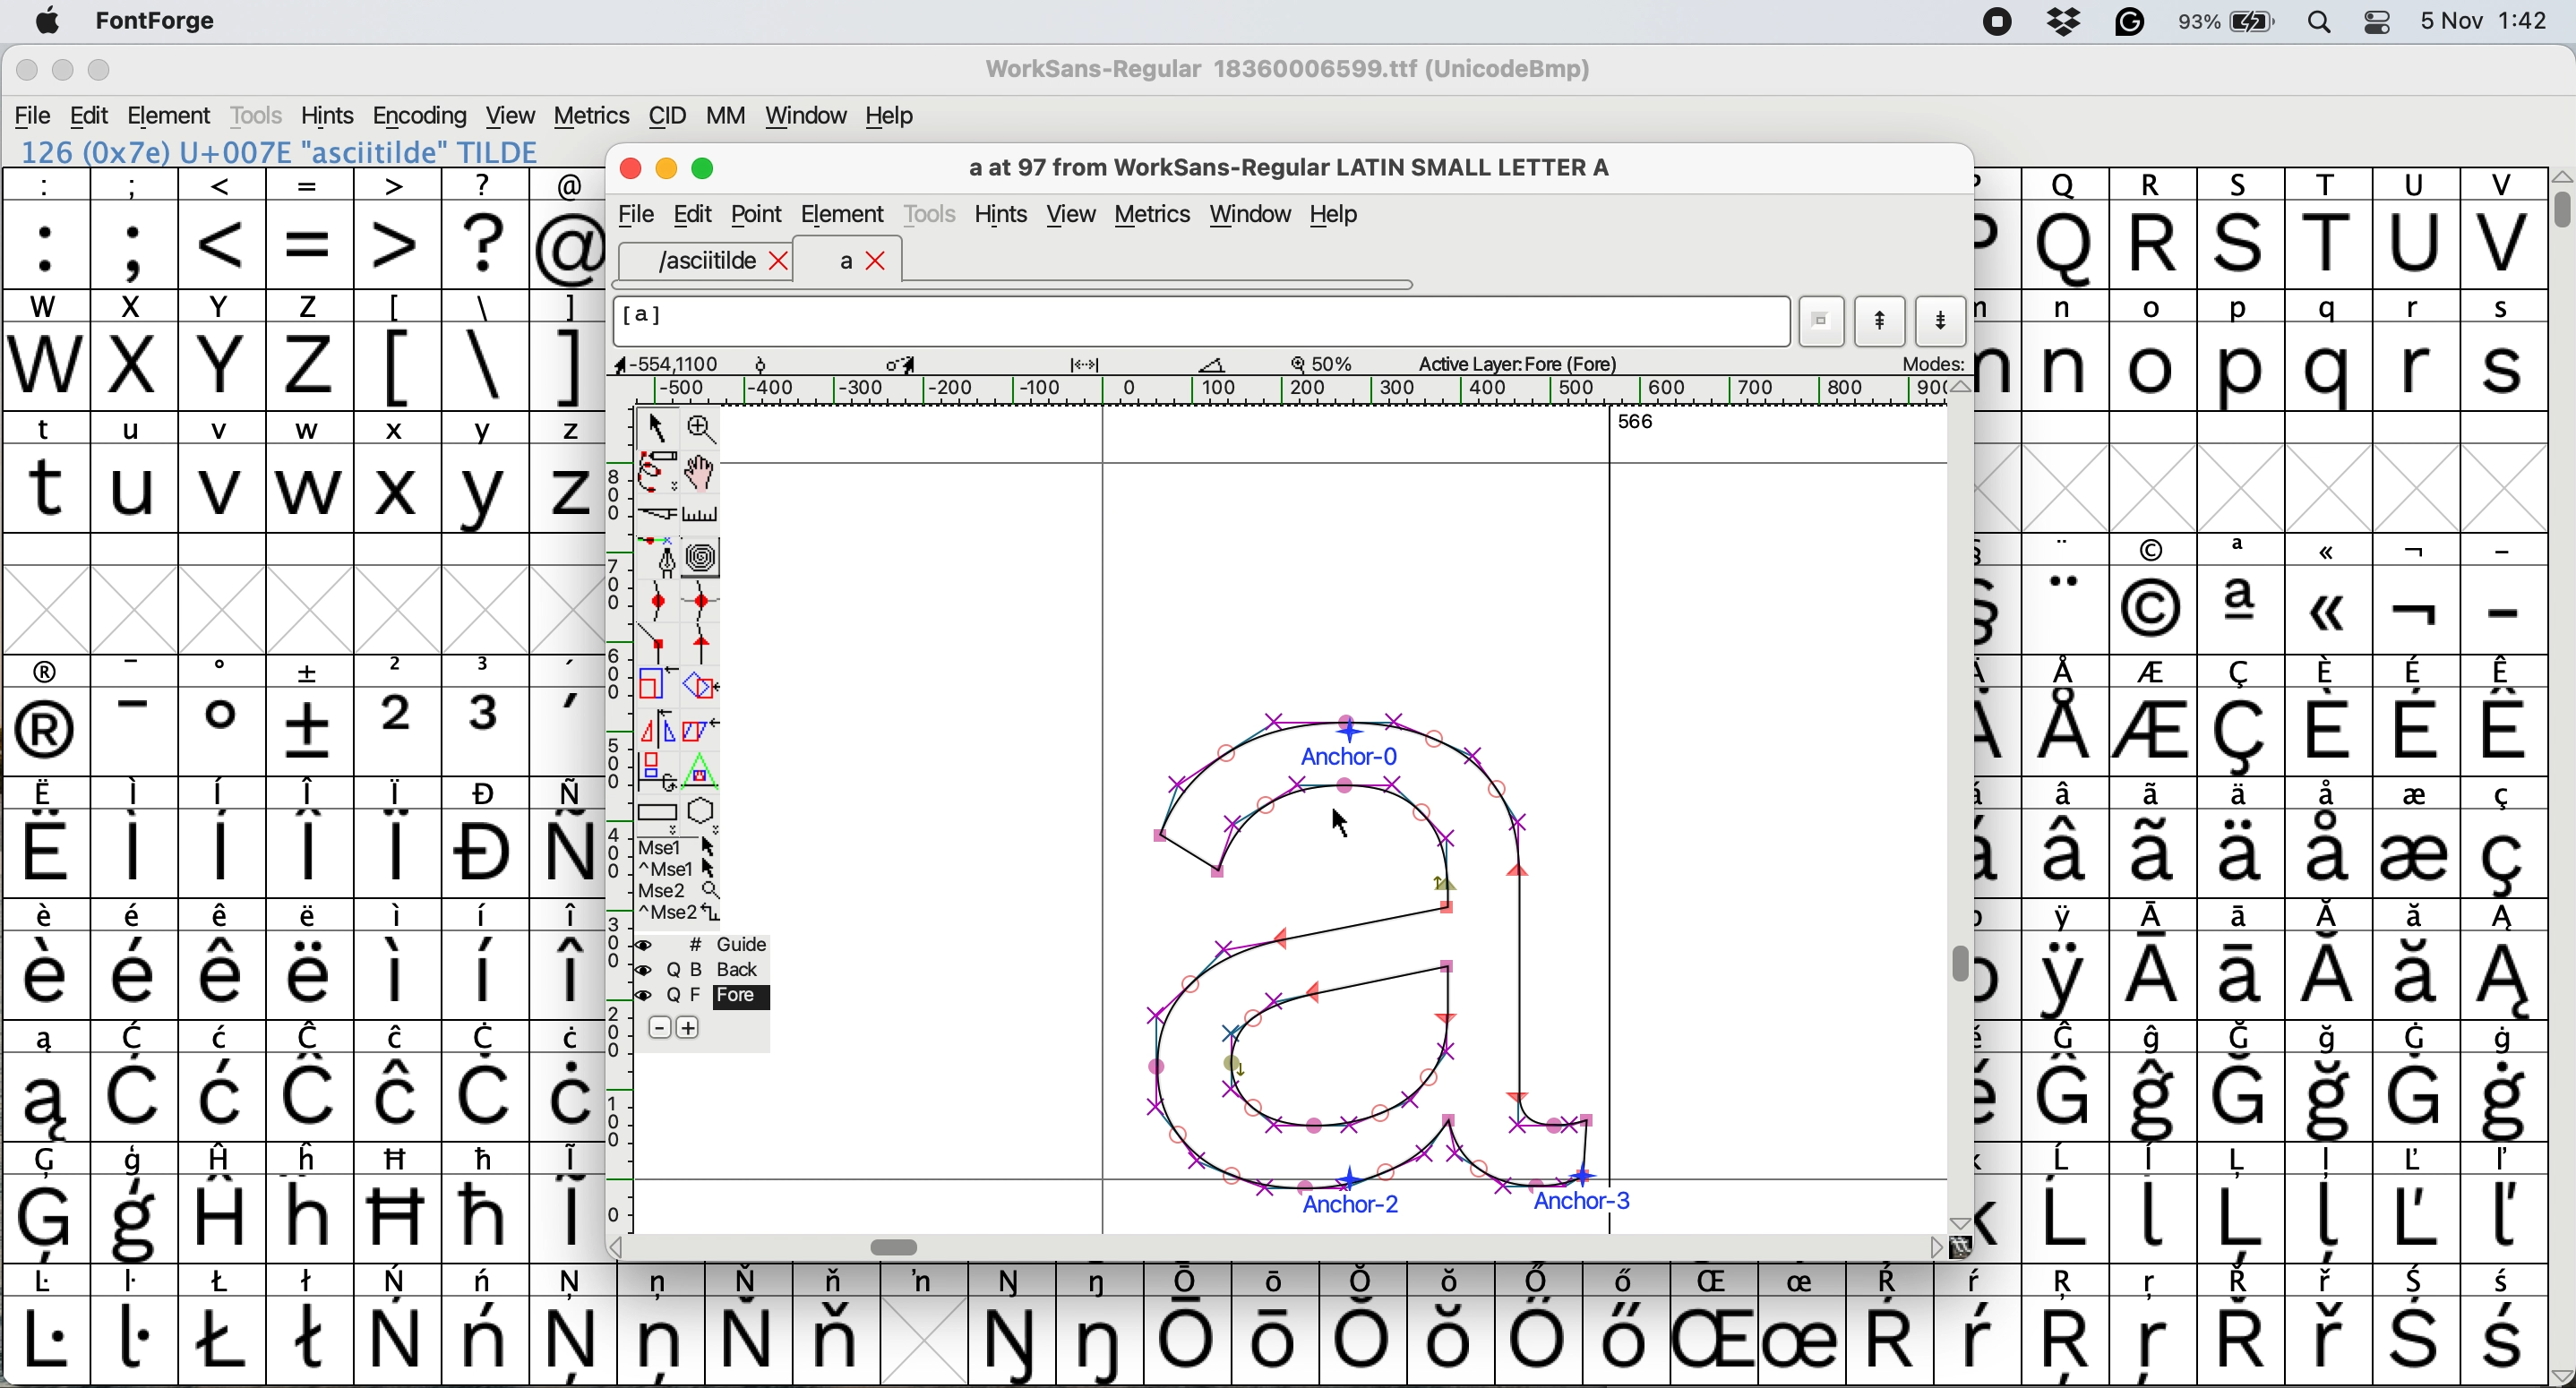  Describe the element at coordinates (714, 941) in the screenshot. I see `guide` at that location.